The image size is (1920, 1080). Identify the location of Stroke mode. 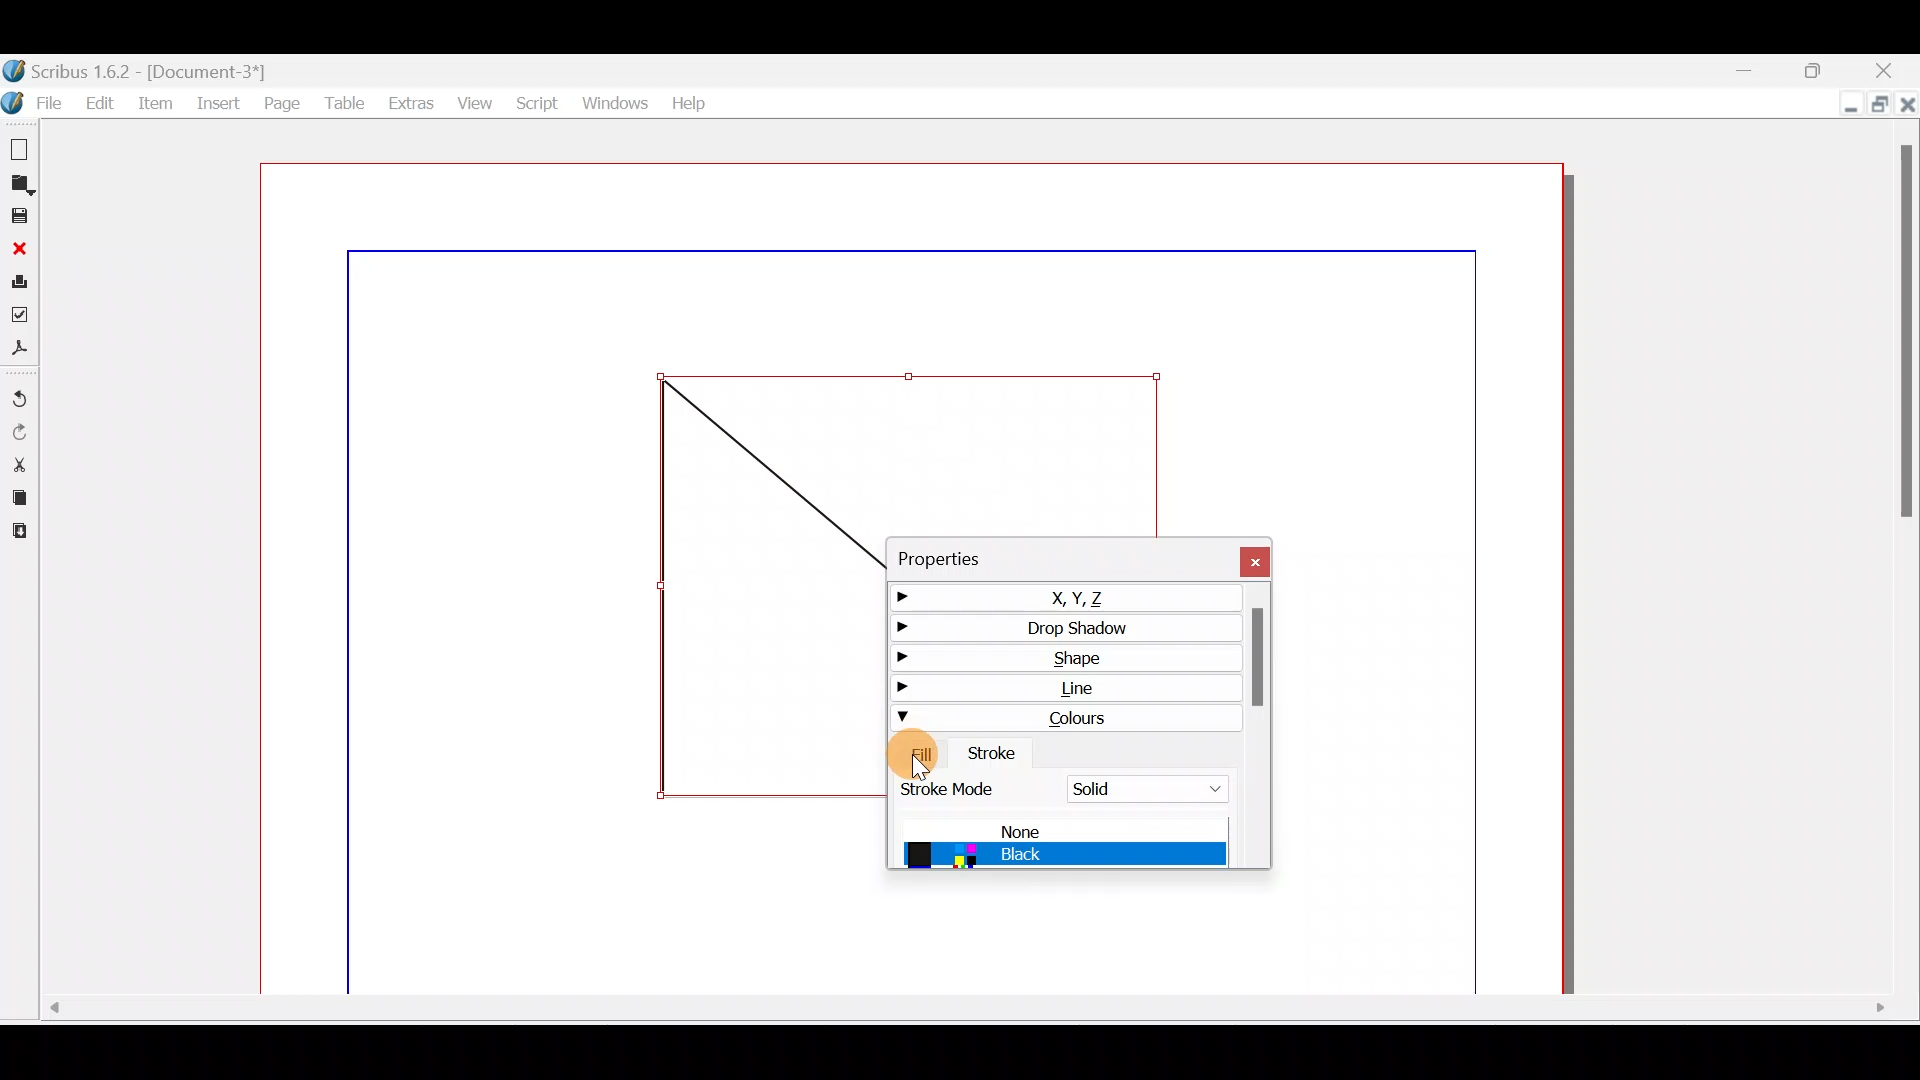
(952, 788).